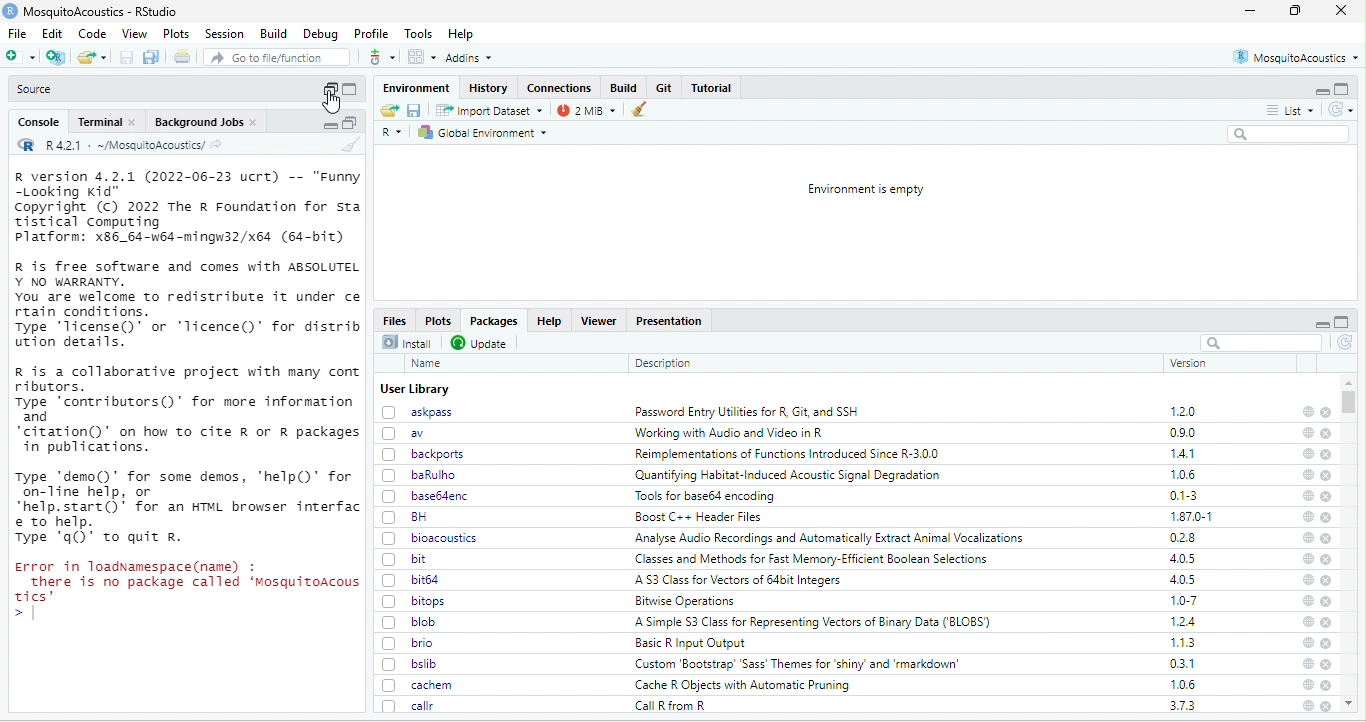  I want to click on close, so click(1342, 11).